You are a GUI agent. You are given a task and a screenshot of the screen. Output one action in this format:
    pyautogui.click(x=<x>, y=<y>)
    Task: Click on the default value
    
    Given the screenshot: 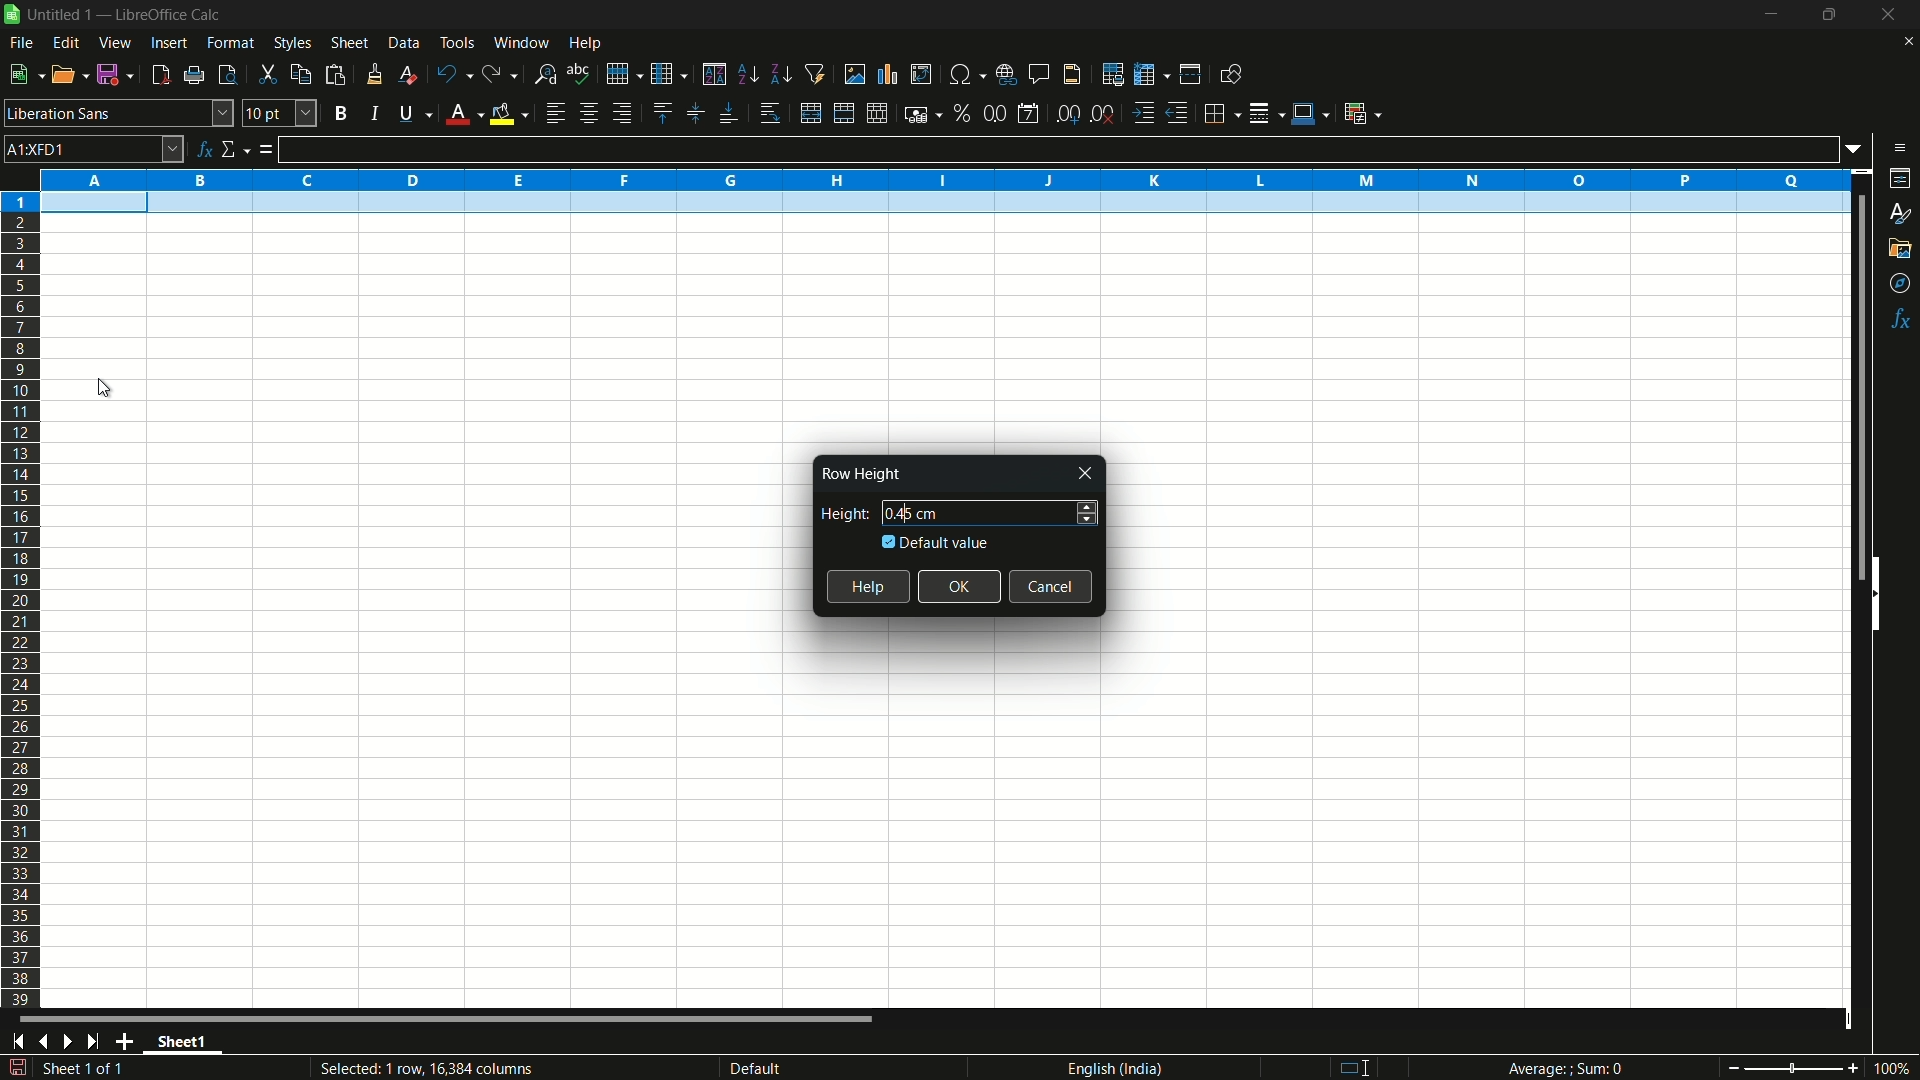 What is the action you would take?
    pyautogui.click(x=937, y=542)
    